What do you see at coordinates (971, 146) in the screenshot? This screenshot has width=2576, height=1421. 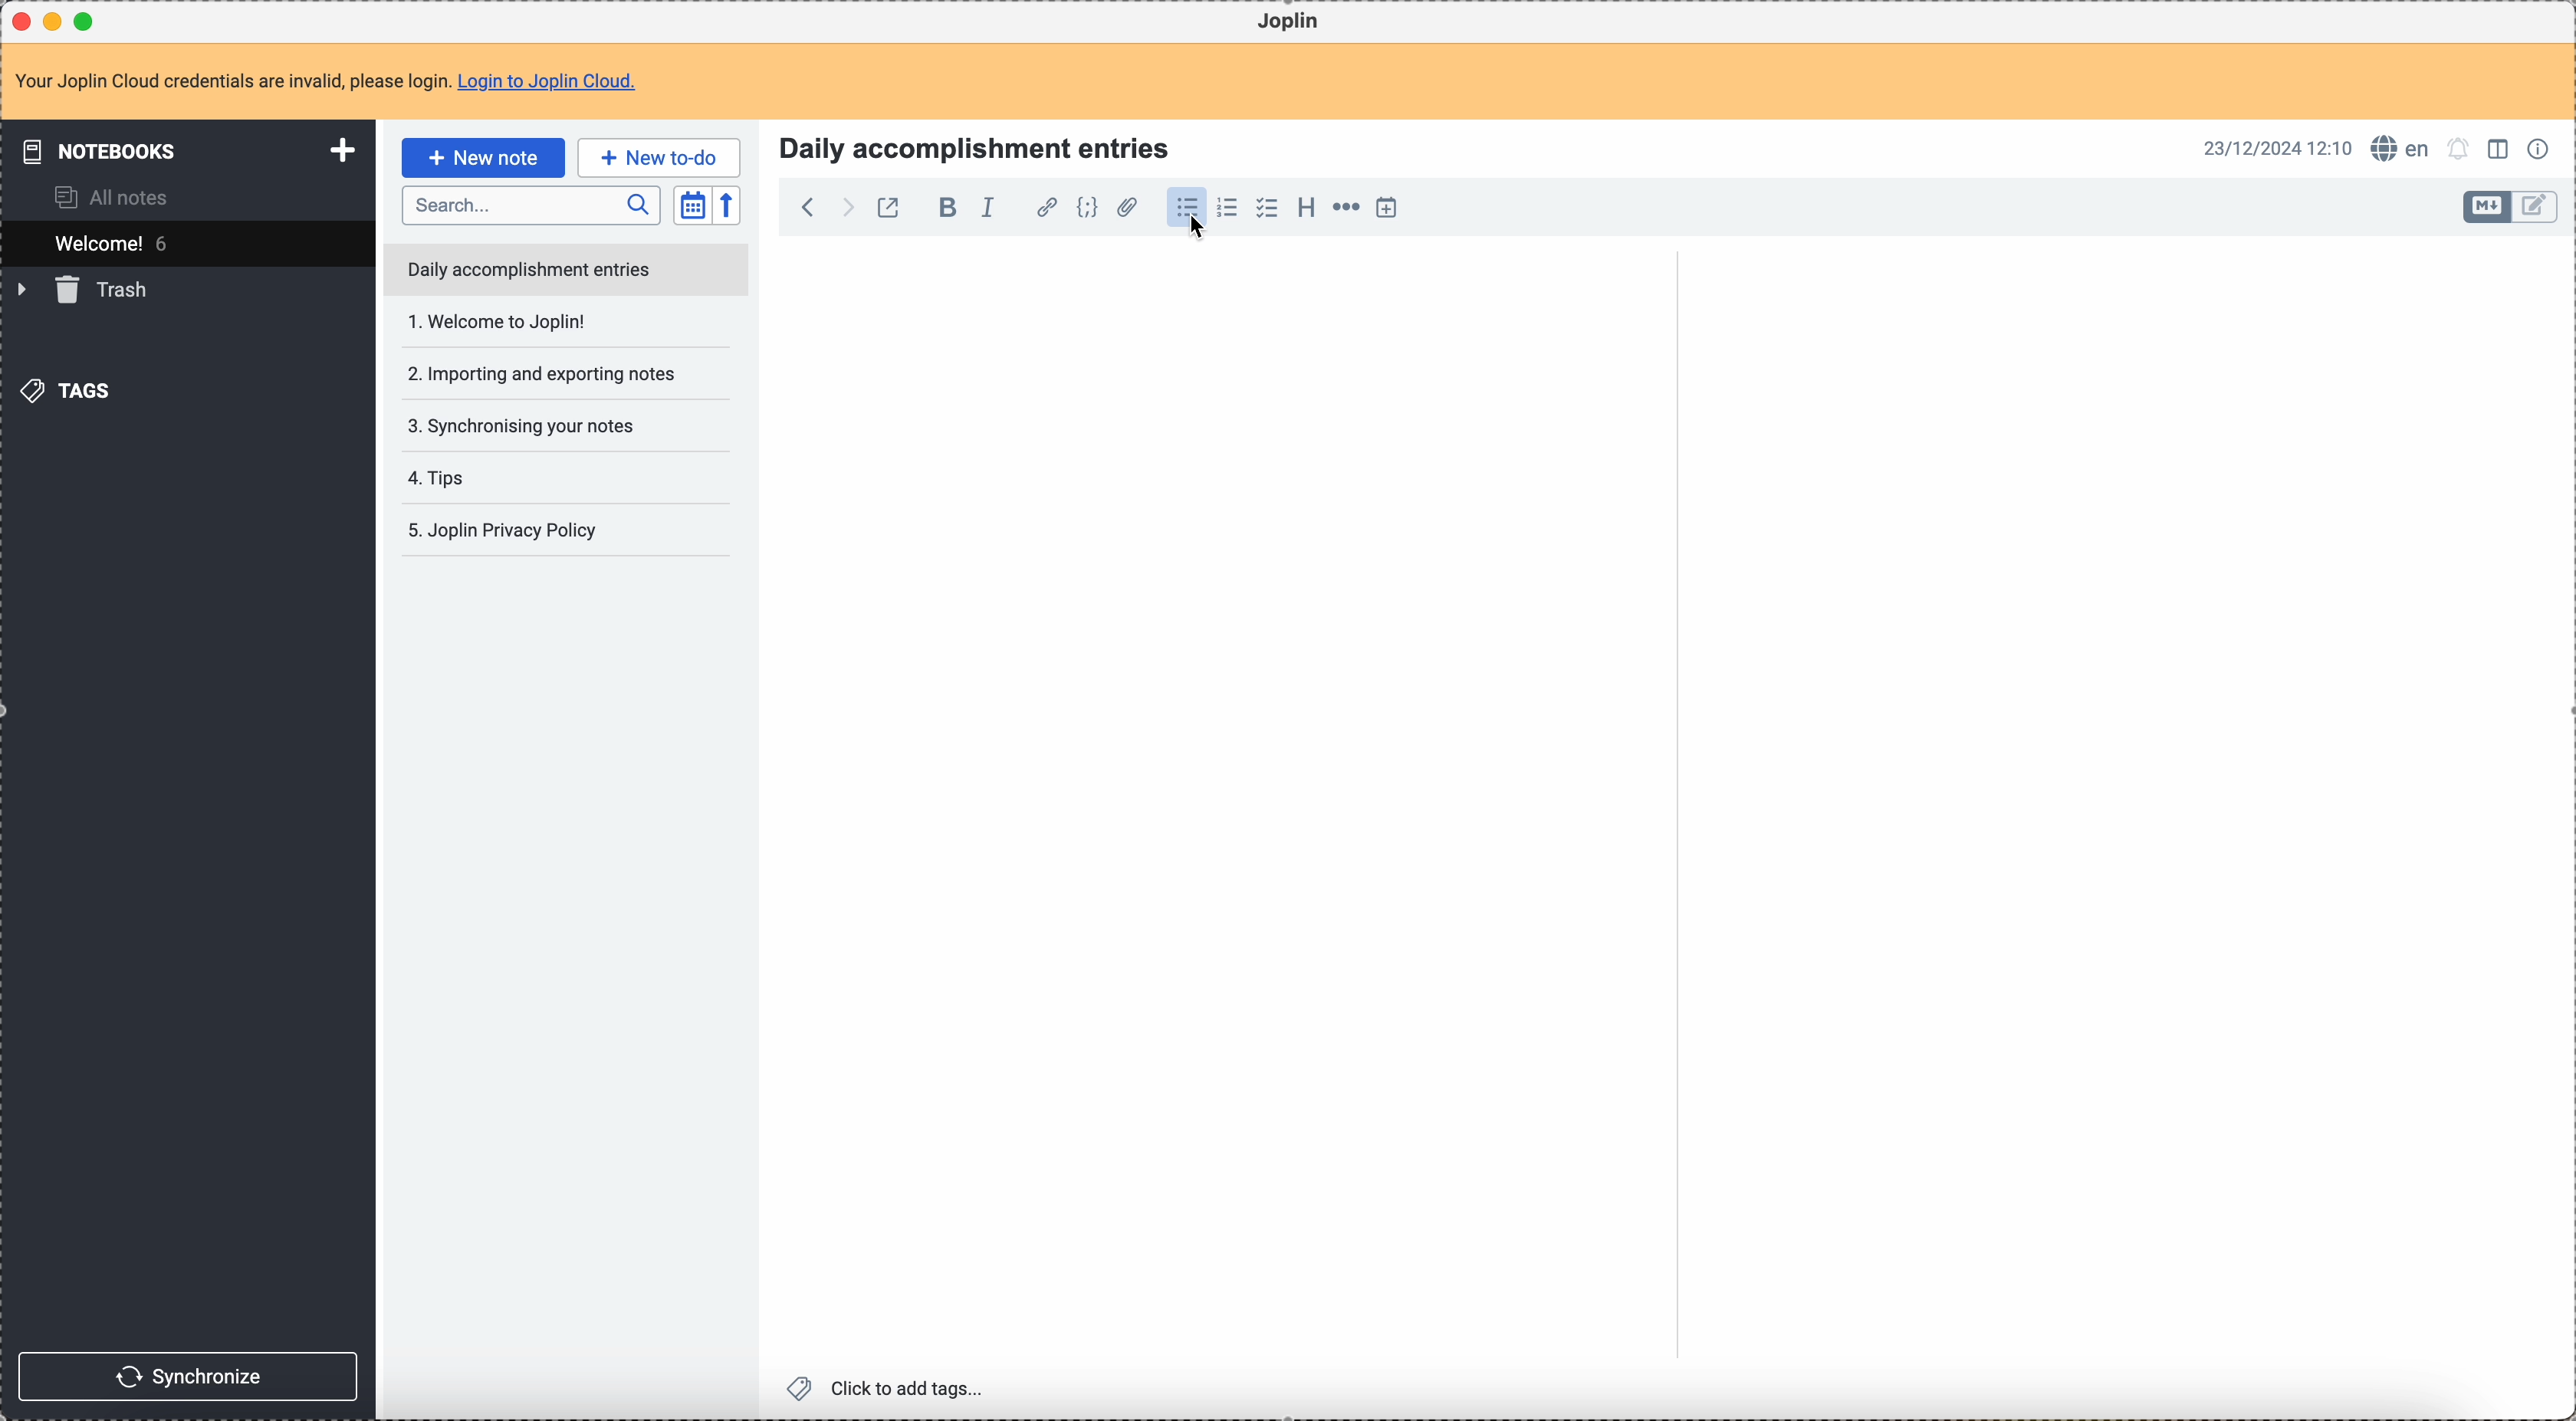 I see `Title` at bounding box center [971, 146].